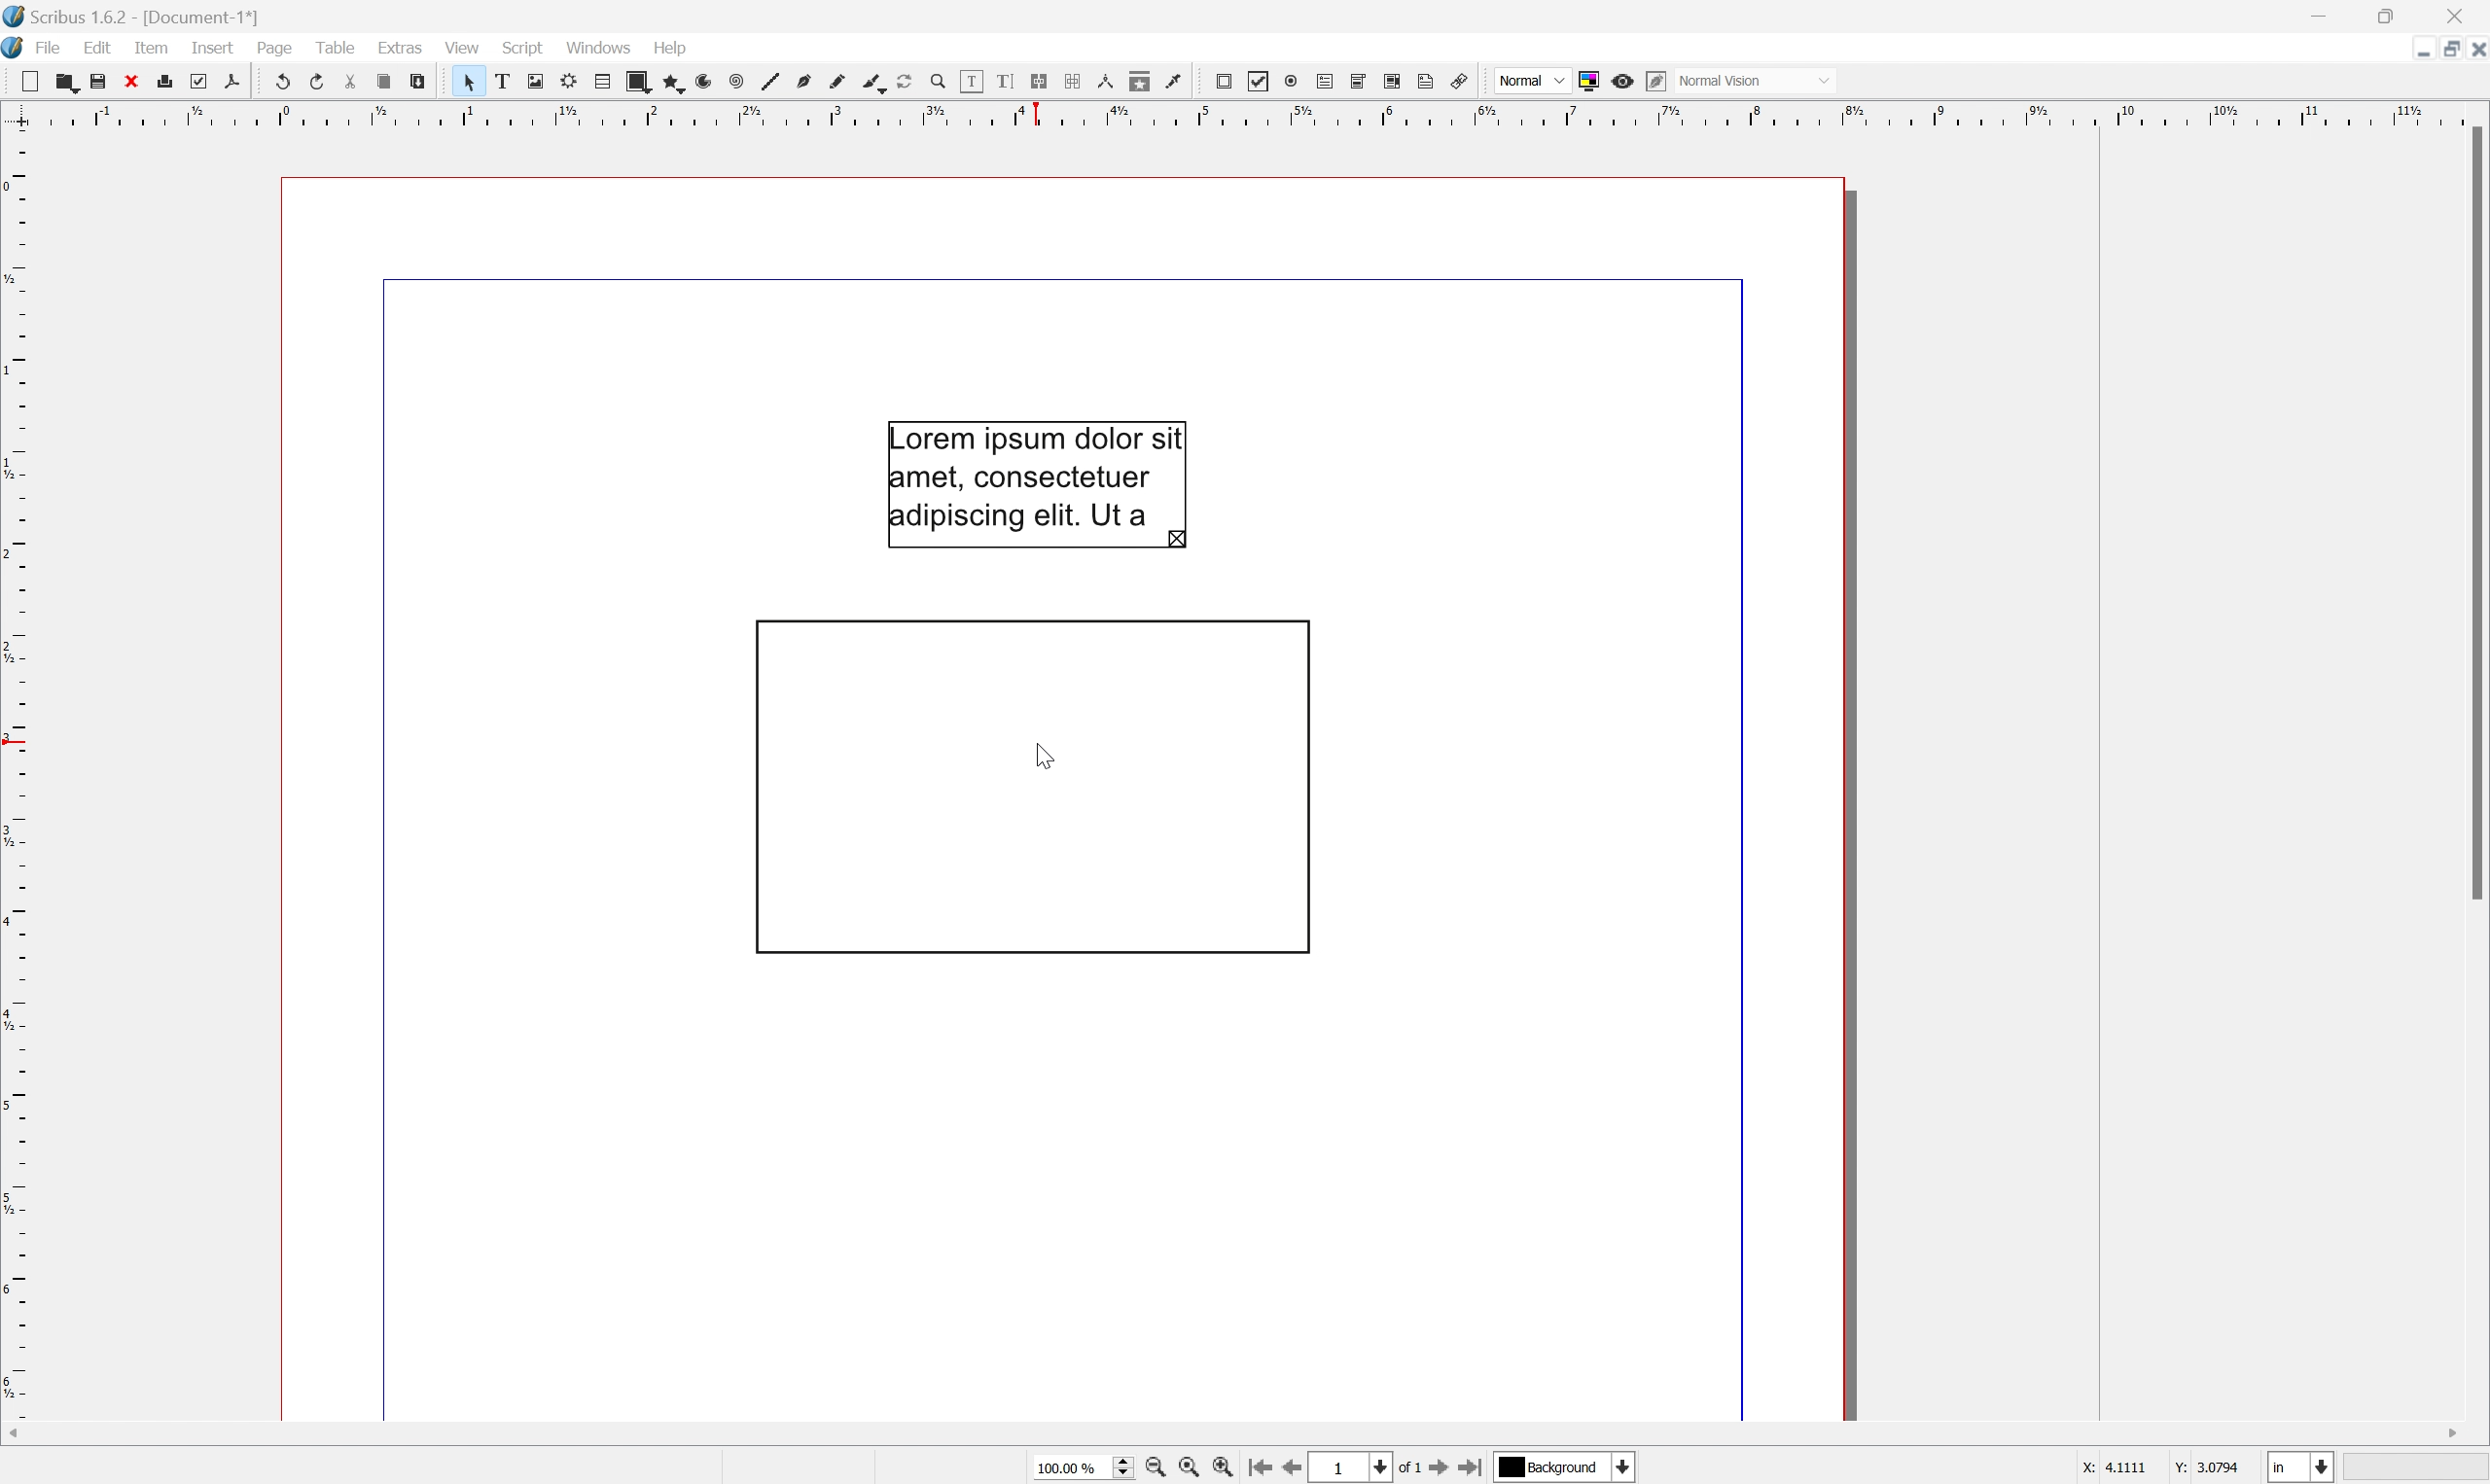 This screenshot has height=1484, width=2490. Describe the element at coordinates (705, 82) in the screenshot. I see `Arc` at that location.